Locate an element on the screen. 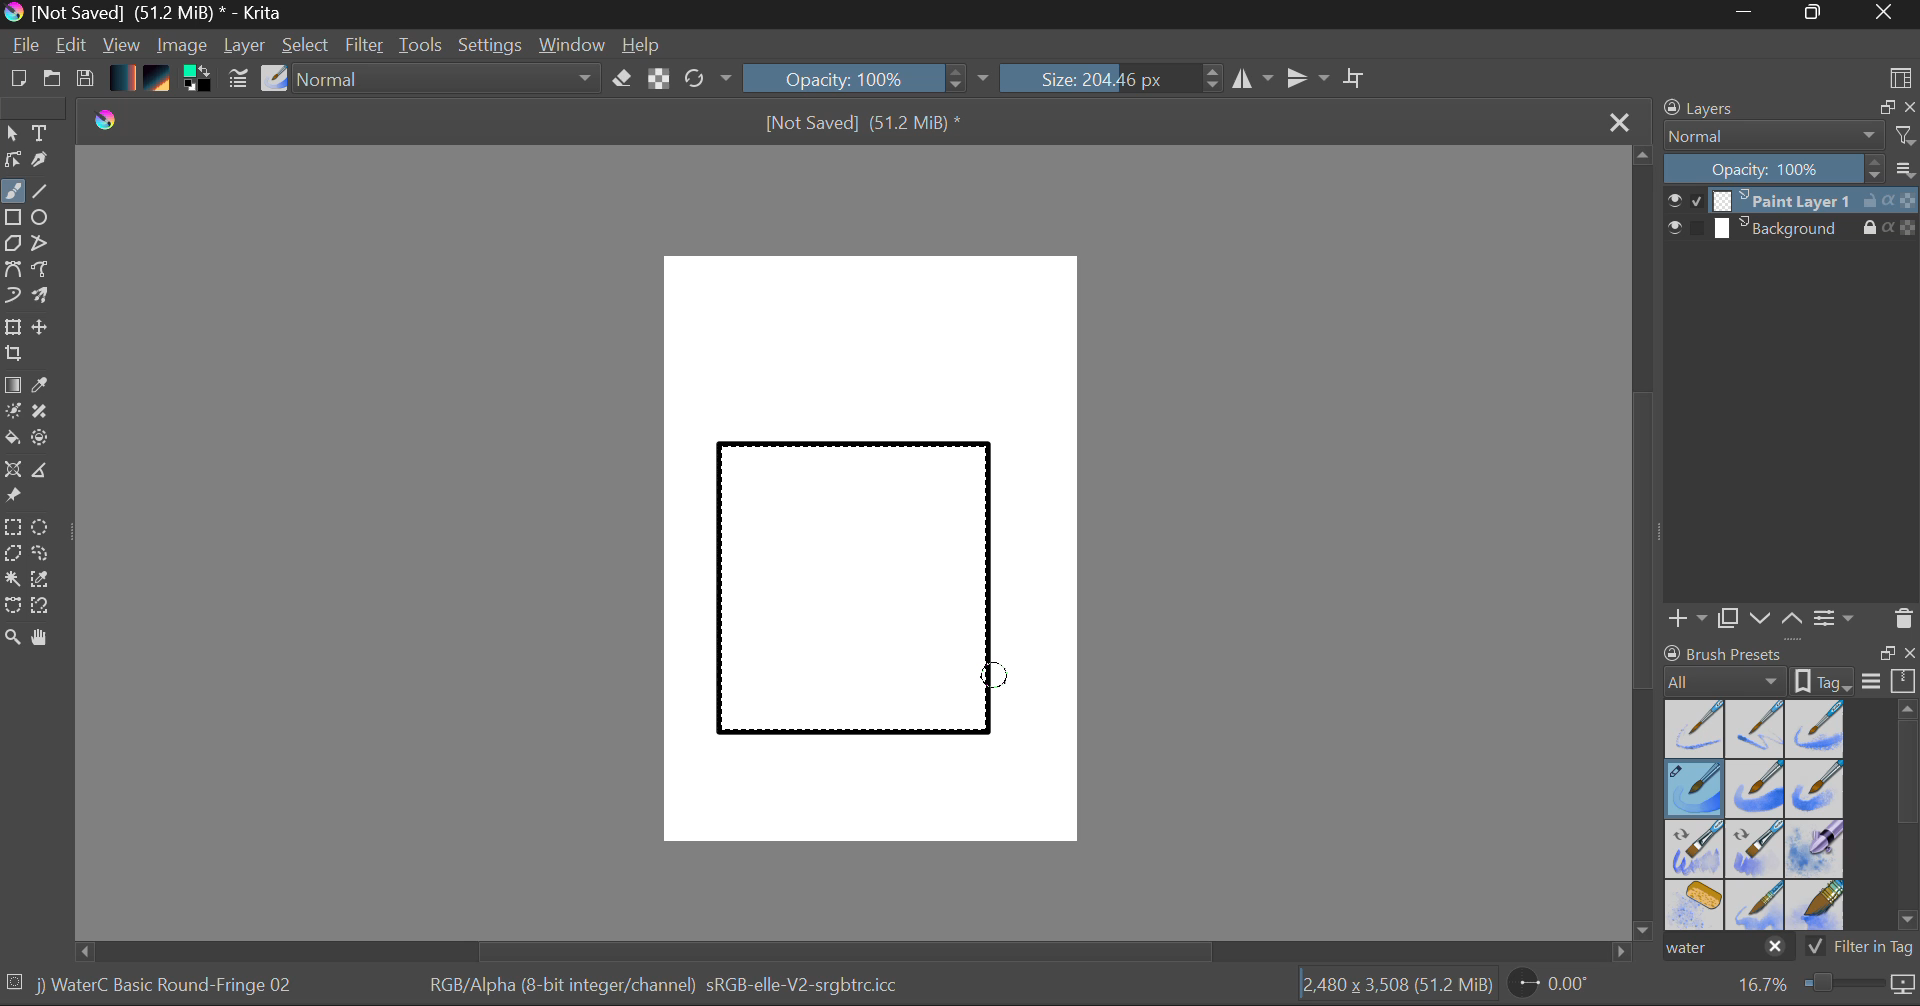 This screenshot has height=1006, width=1920. Brush Settings is located at coordinates (236, 80).